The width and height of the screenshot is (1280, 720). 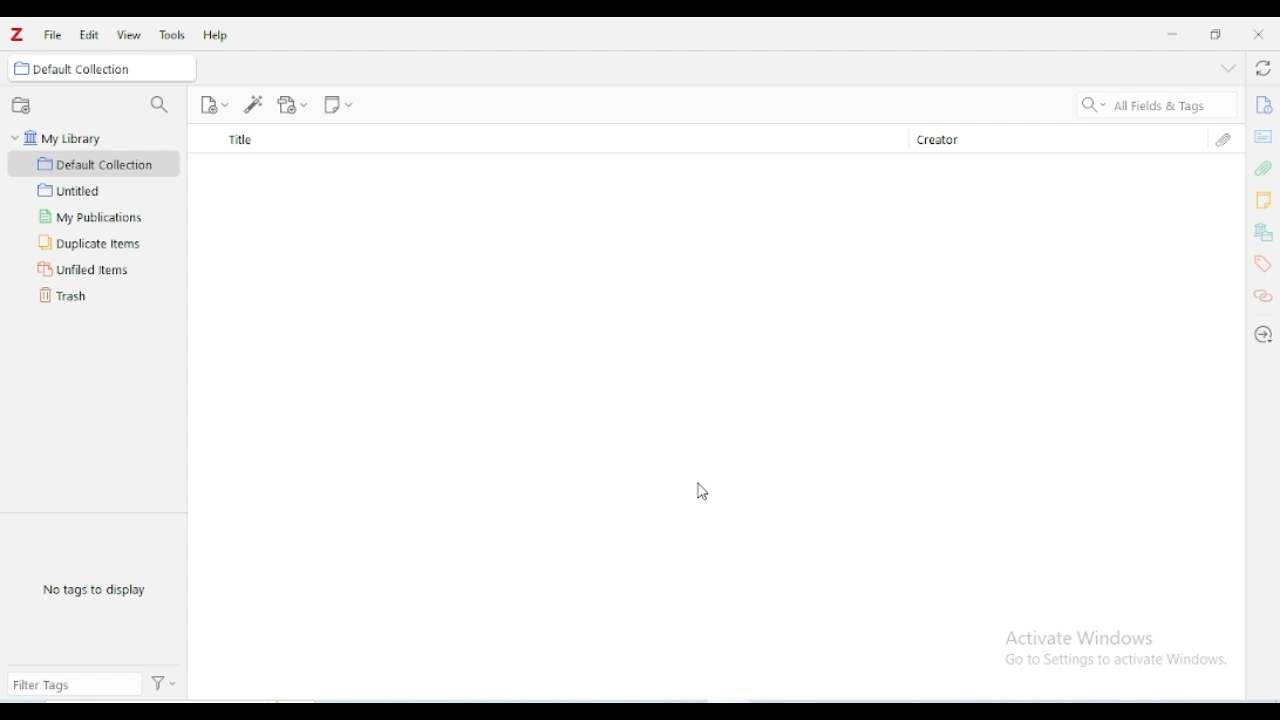 What do you see at coordinates (702, 491) in the screenshot?
I see `cursor` at bounding box center [702, 491].